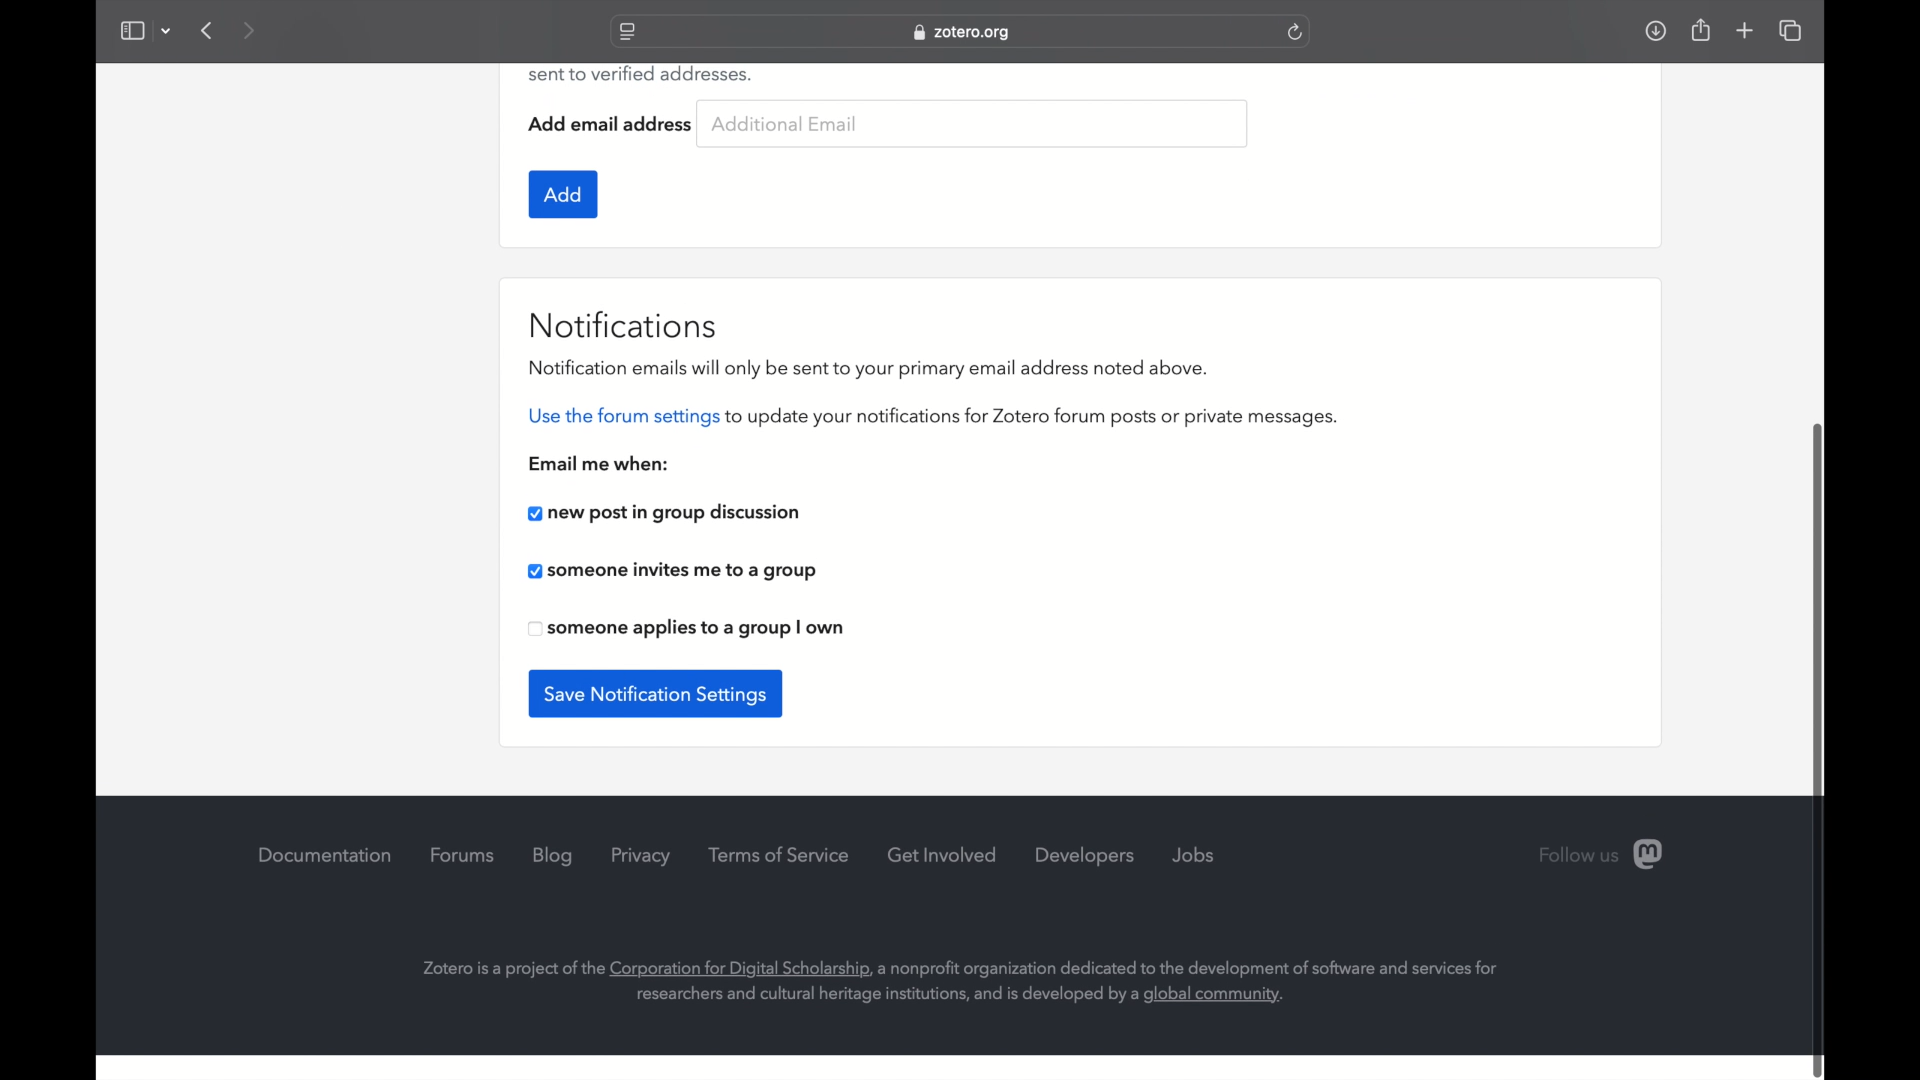 The width and height of the screenshot is (1920, 1080). Describe the element at coordinates (626, 33) in the screenshot. I see `website settings` at that location.